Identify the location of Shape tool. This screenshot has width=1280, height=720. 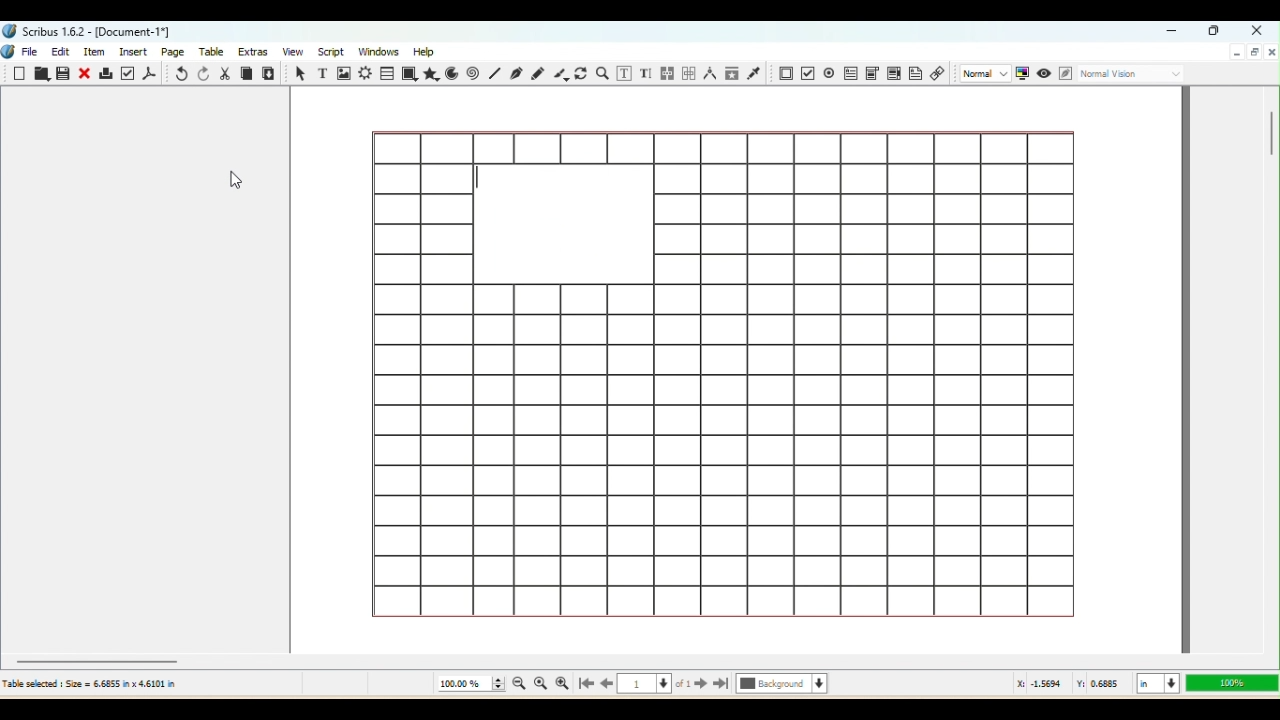
(410, 74).